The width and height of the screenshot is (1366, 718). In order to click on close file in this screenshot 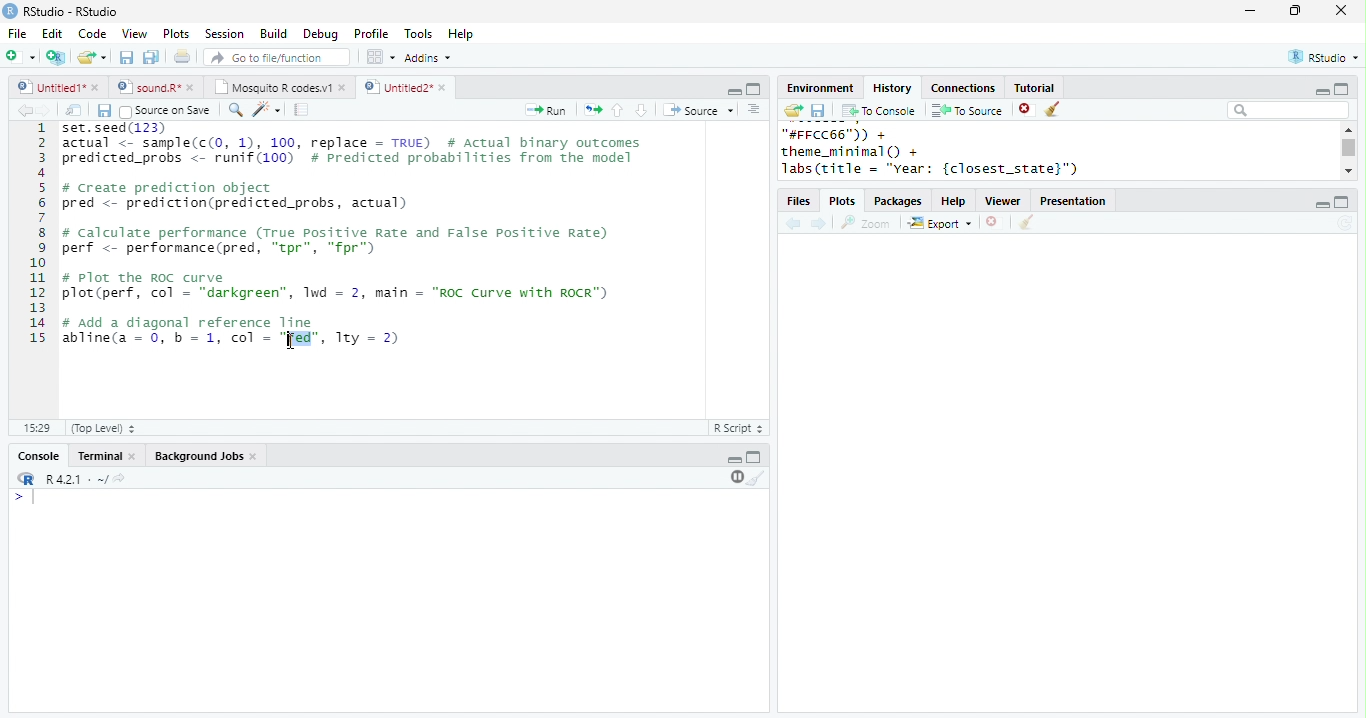, I will do `click(995, 223)`.